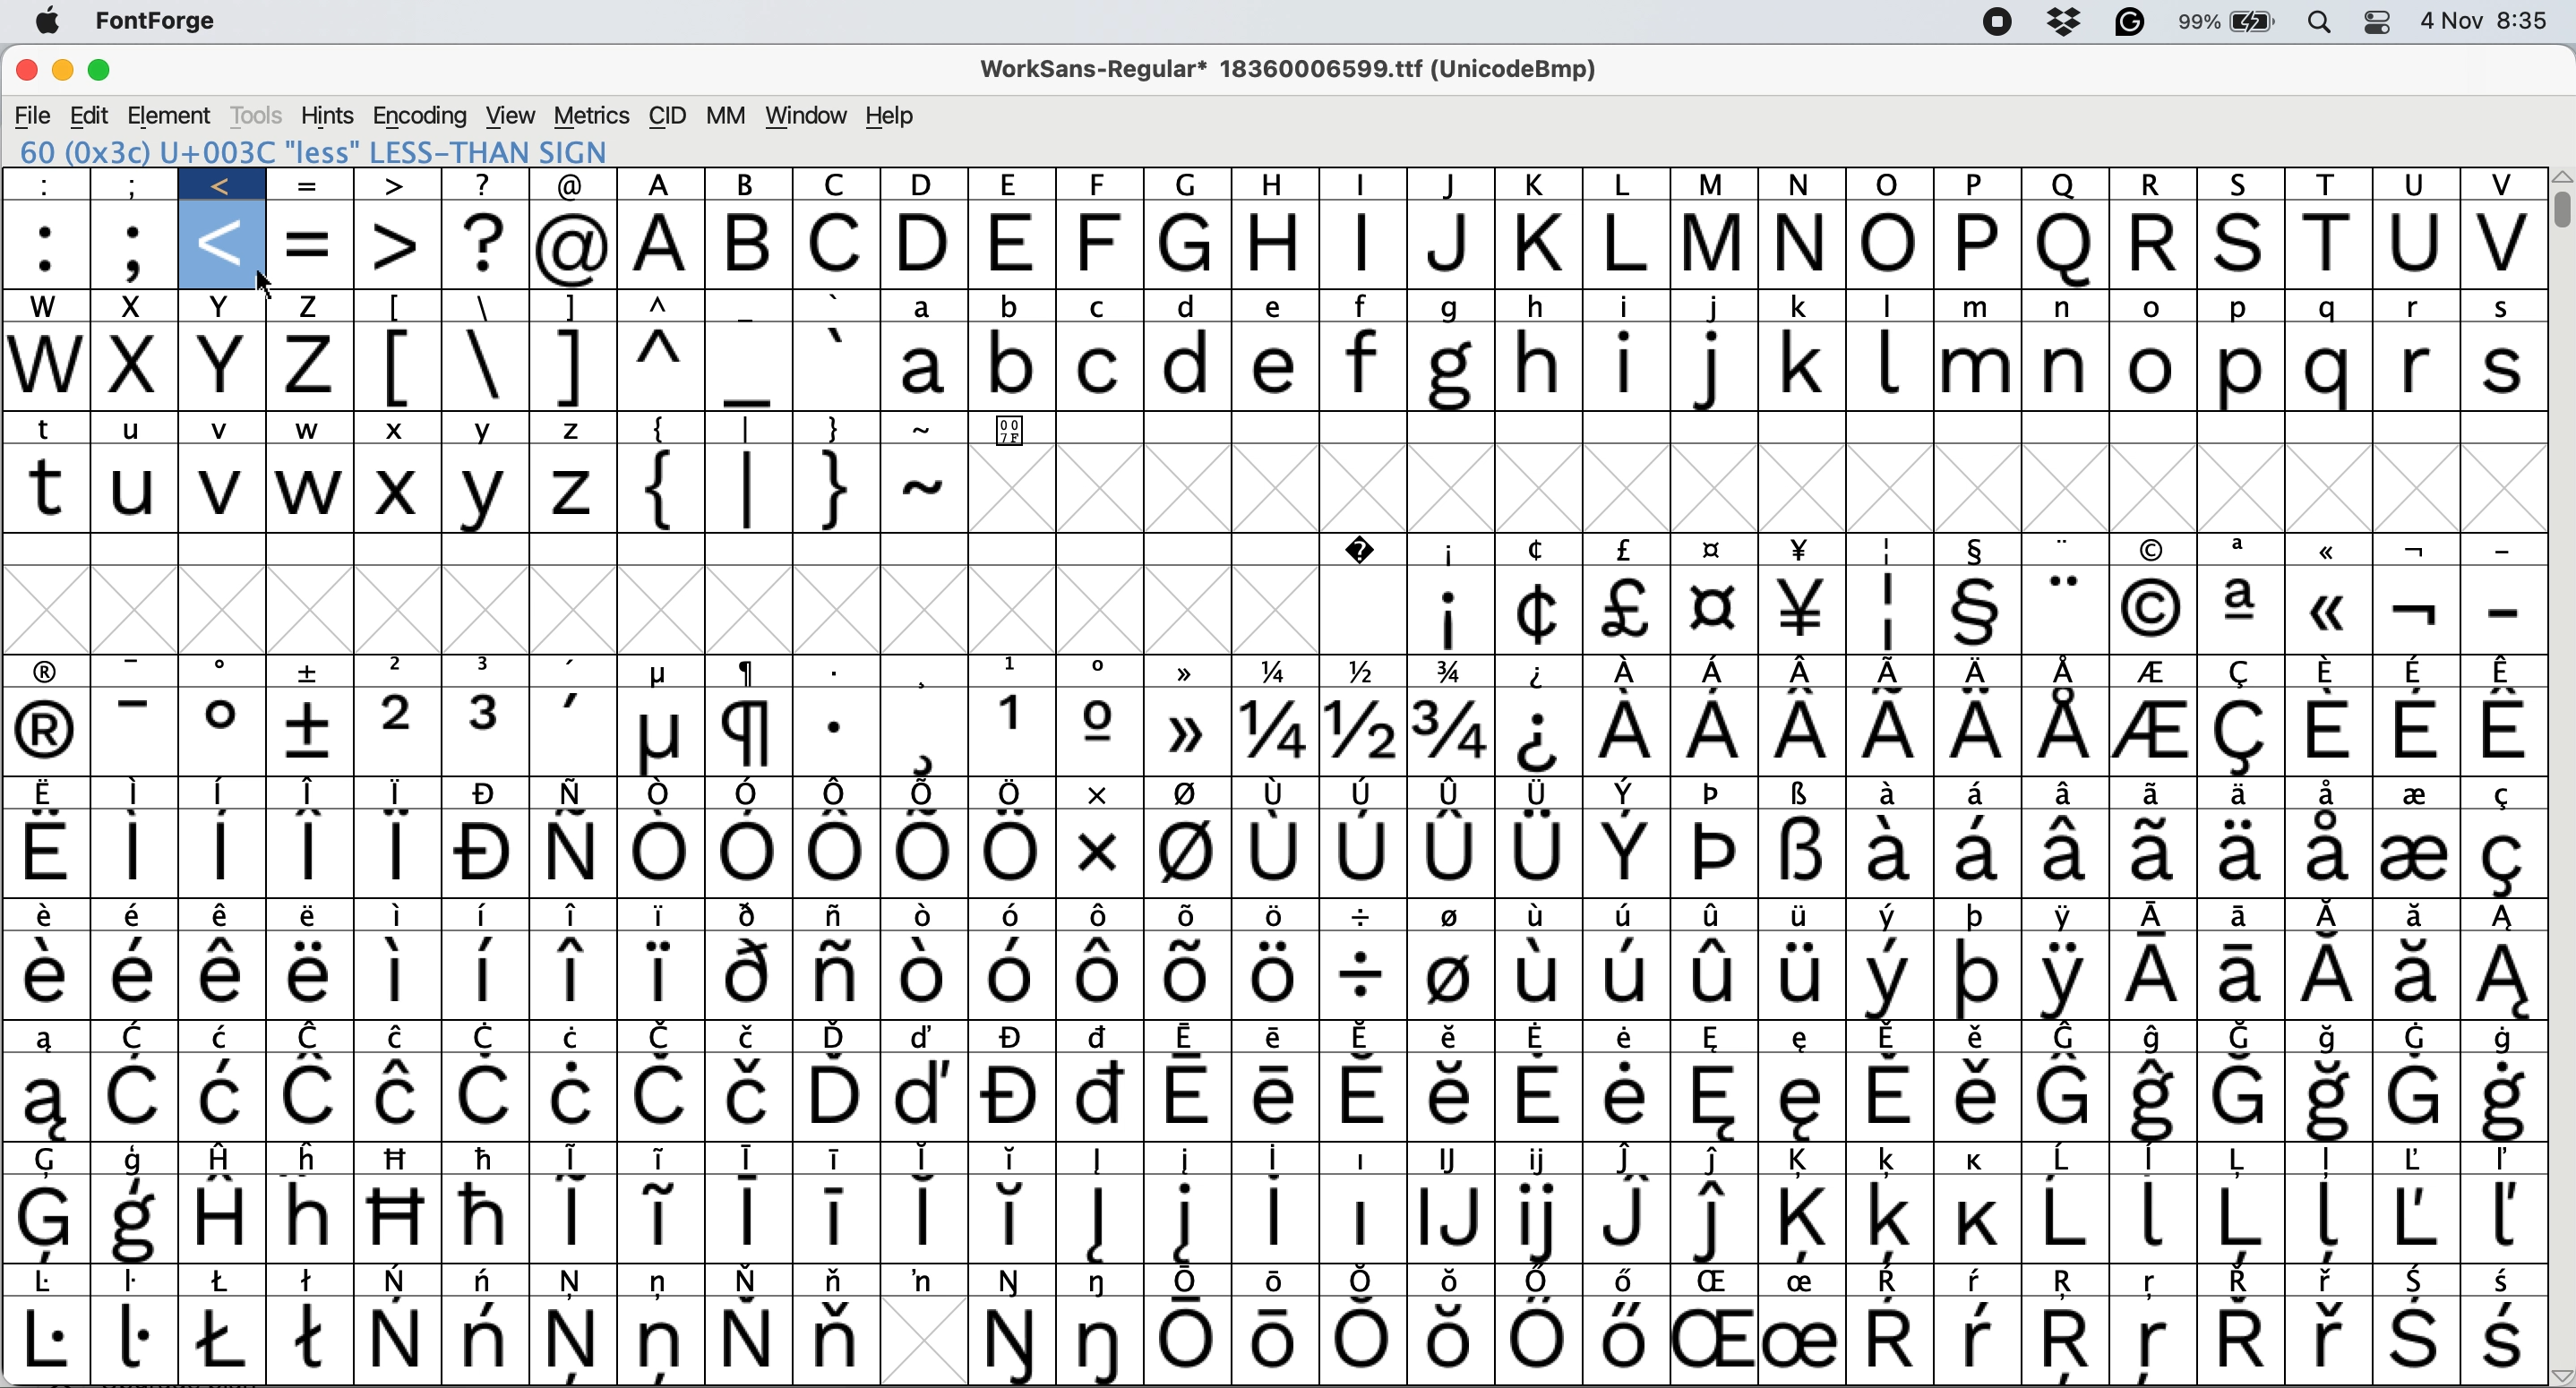 Image resolution: width=2576 pixels, height=1388 pixels. What do you see at coordinates (224, 1098) in the screenshot?
I see `Symbol` at bounding box center [224, 1098].